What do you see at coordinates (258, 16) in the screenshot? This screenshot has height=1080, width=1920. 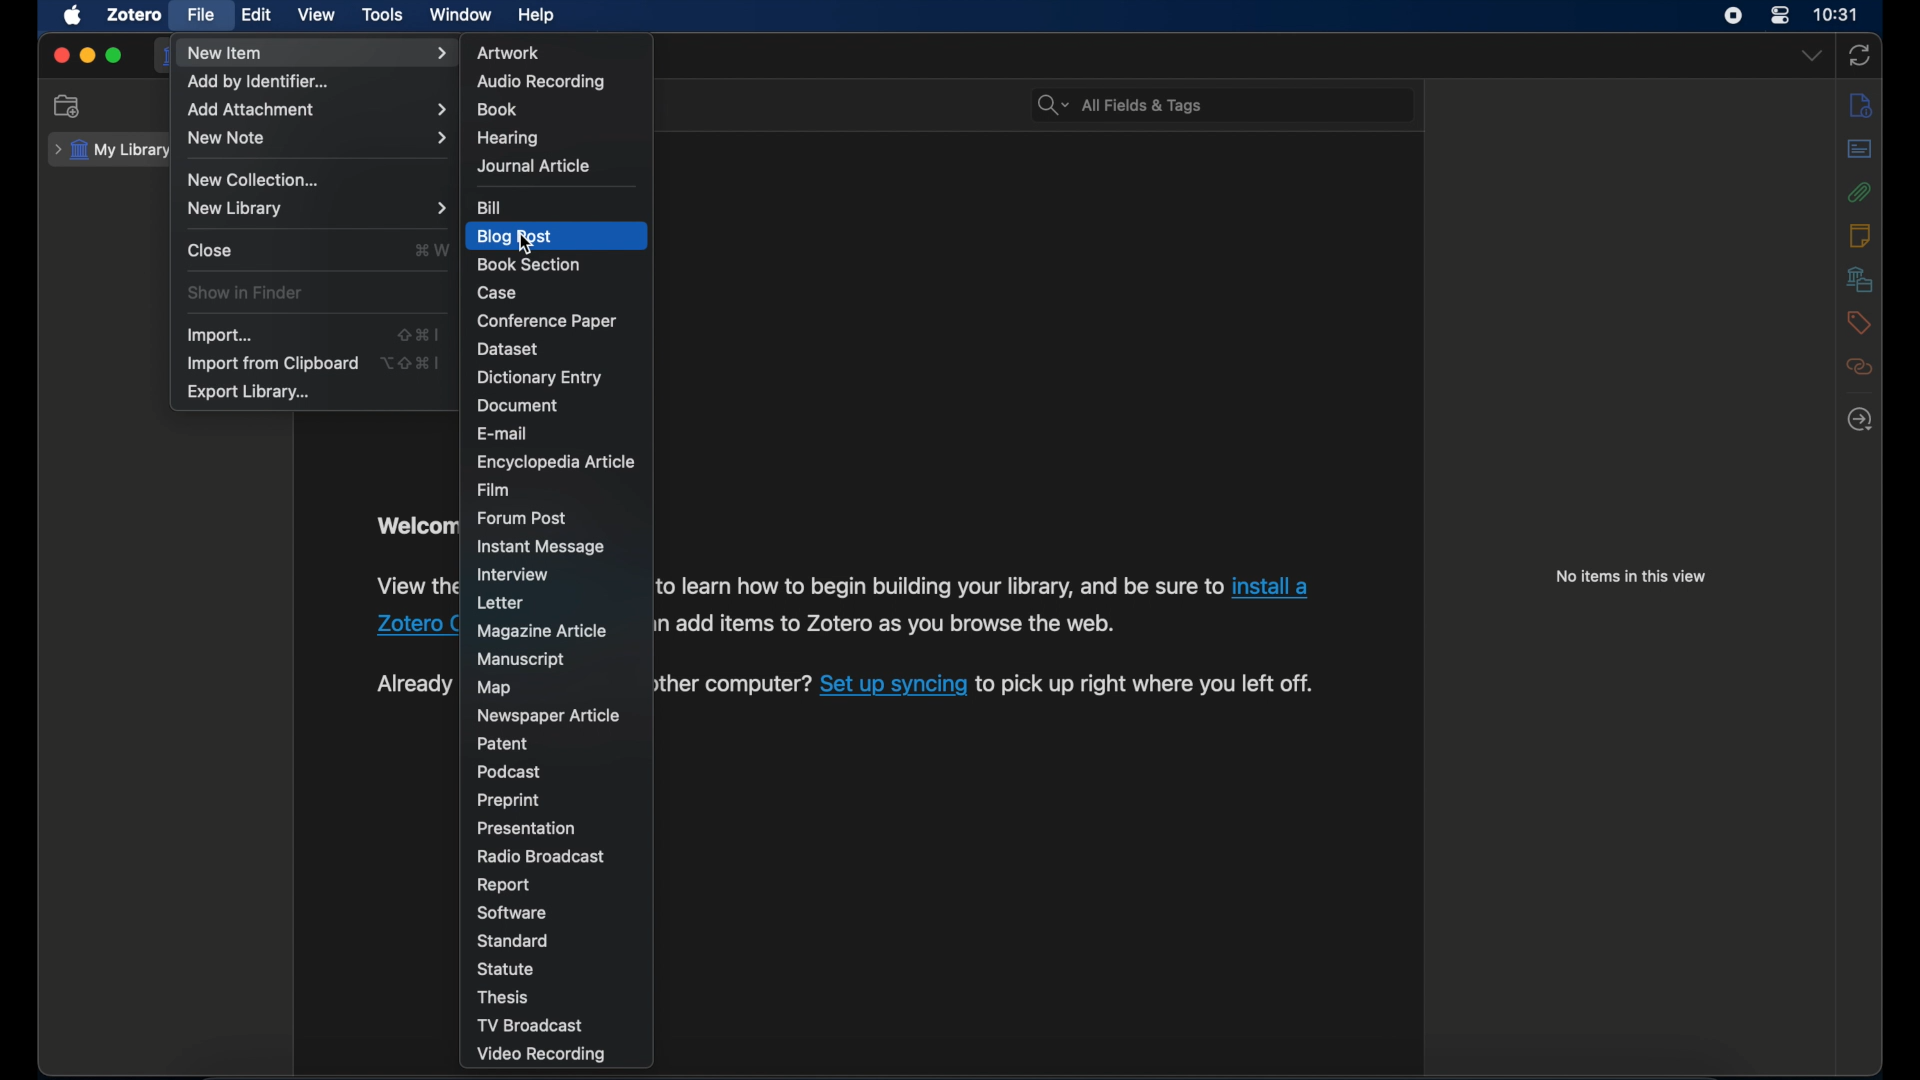 I see `edit` at bounding box center [258, 16].